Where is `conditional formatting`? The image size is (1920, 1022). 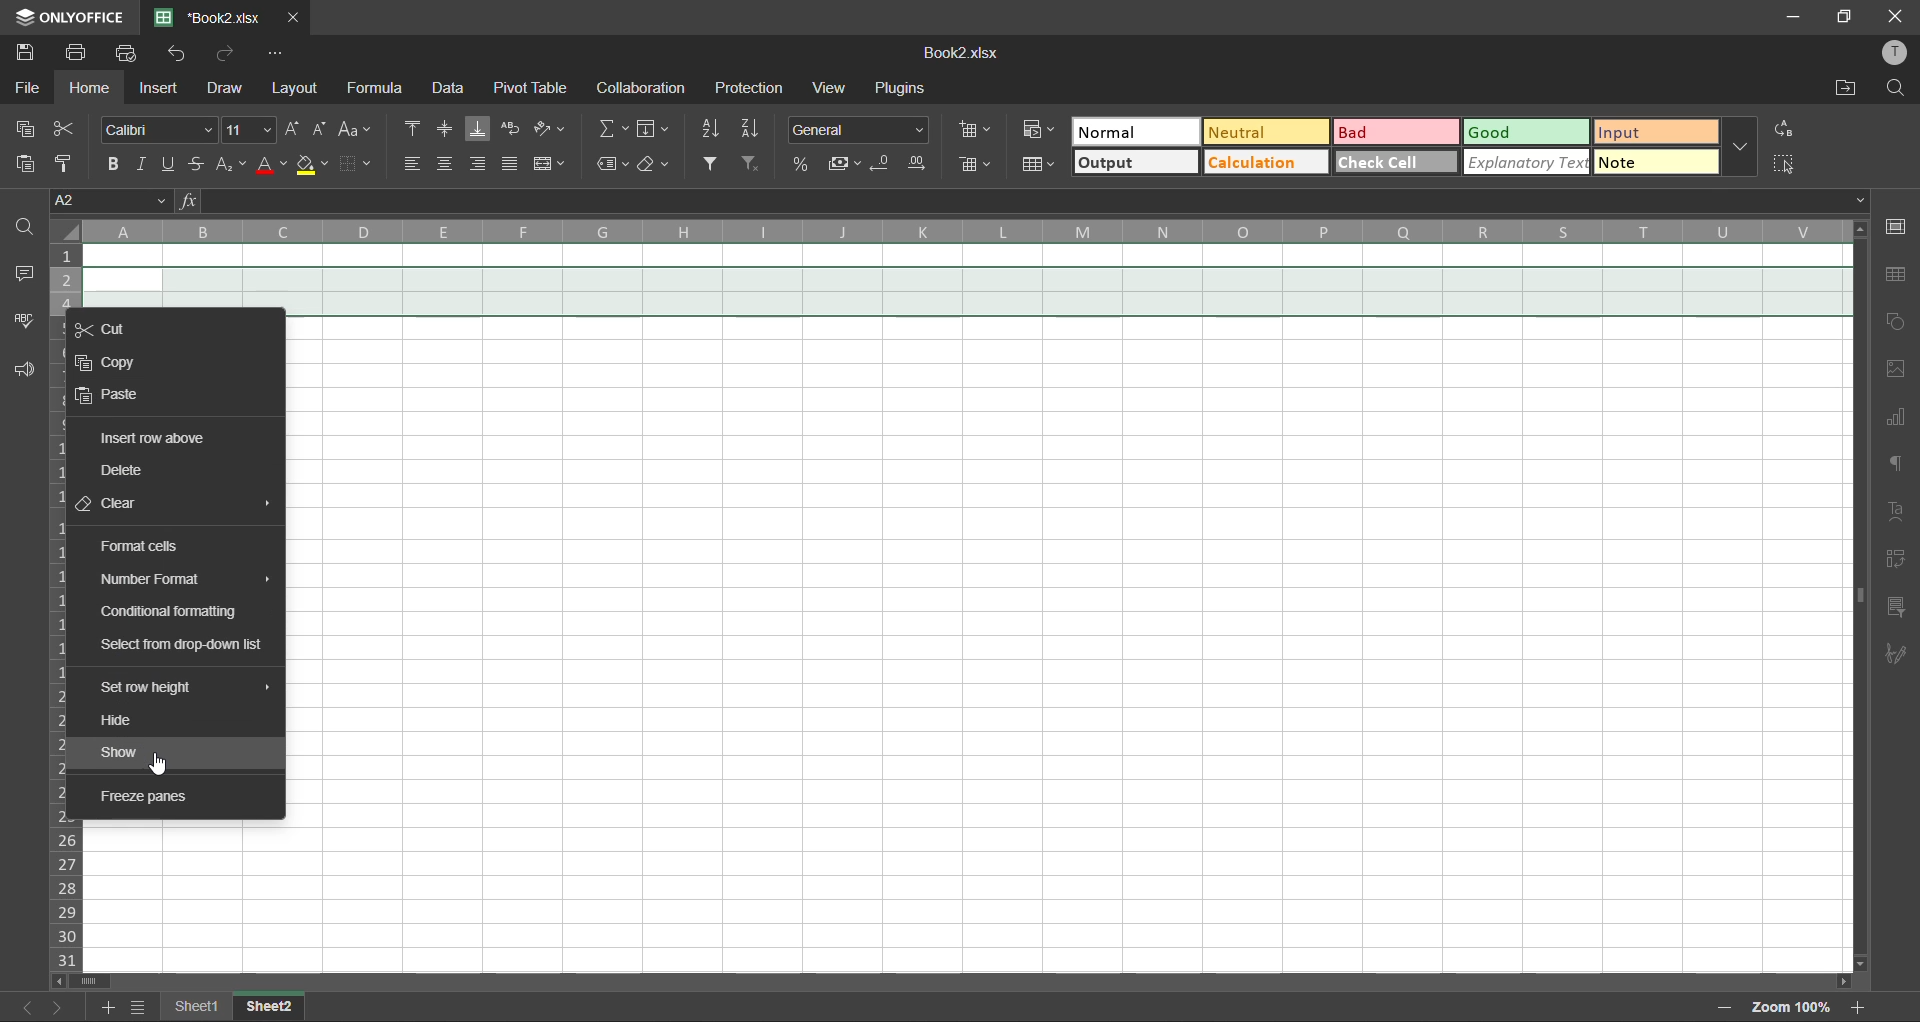 conditional formatting is located at coordinates (1040, 128).